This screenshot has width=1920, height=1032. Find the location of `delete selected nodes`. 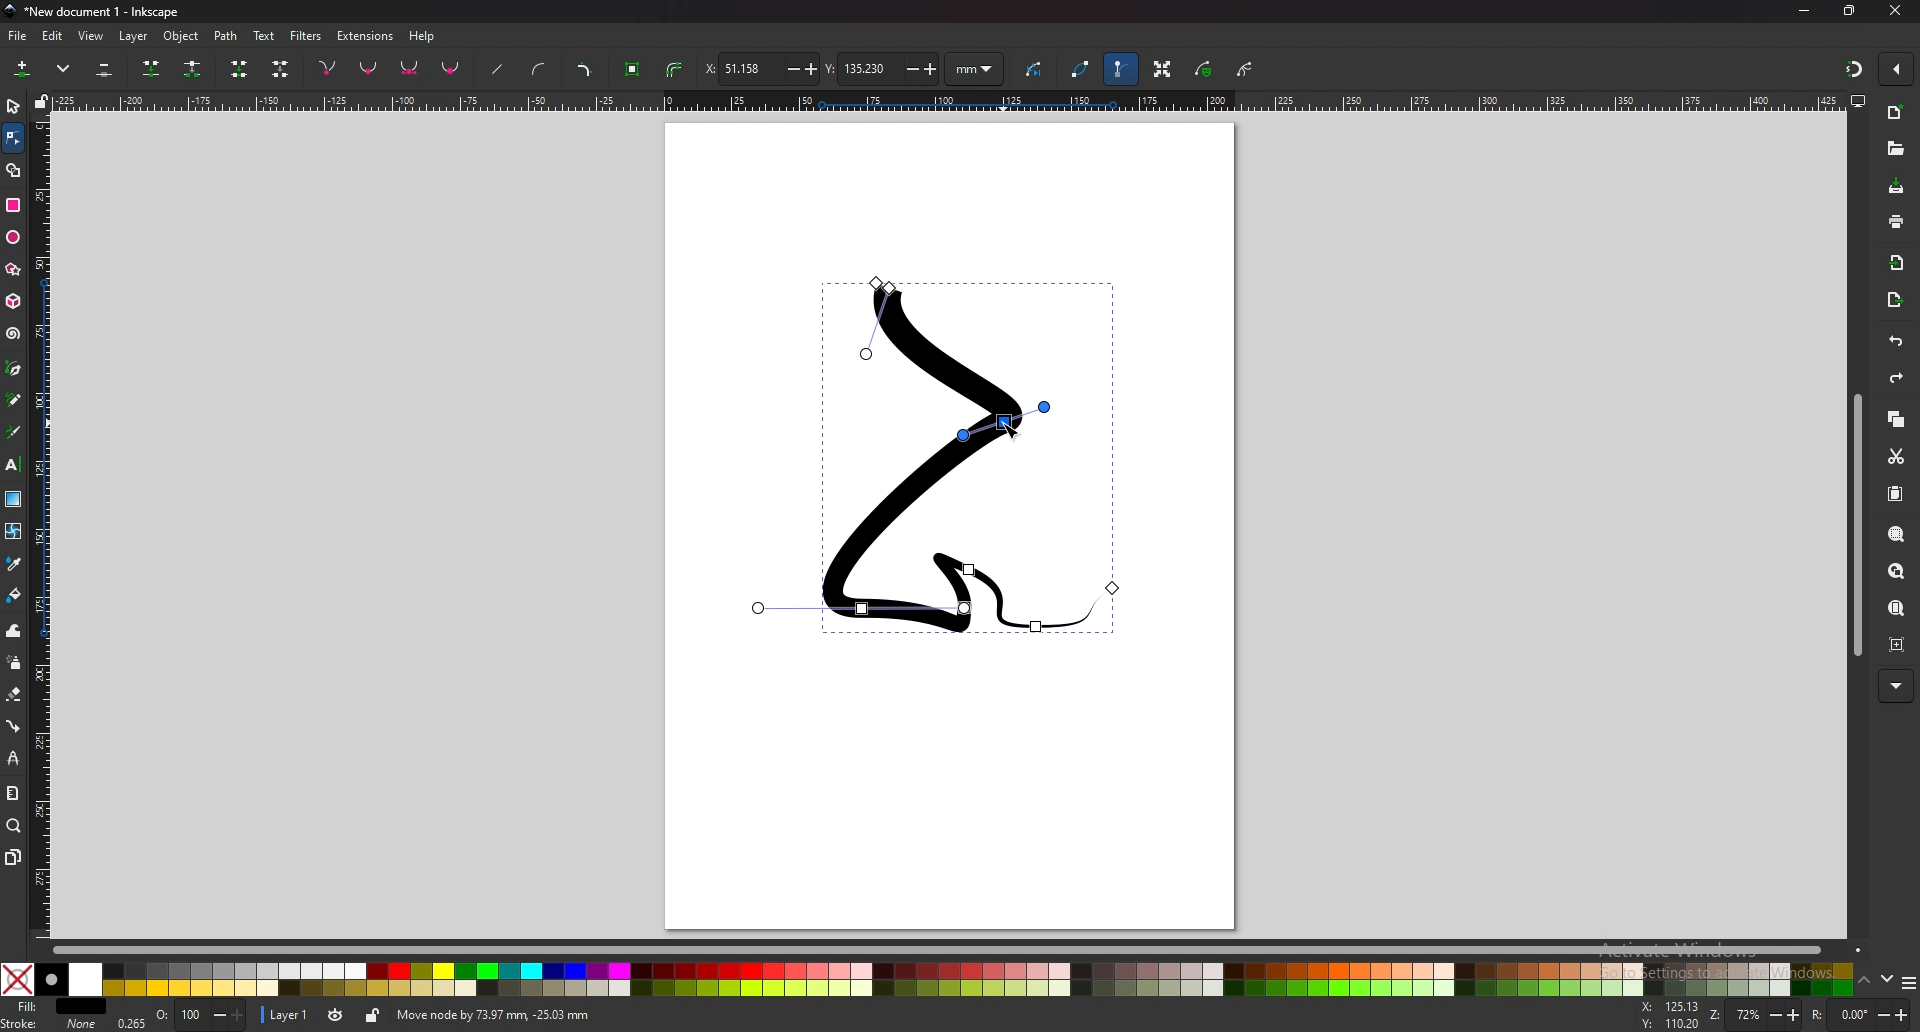

delete selected nodes is located at coordinates (103, 70).